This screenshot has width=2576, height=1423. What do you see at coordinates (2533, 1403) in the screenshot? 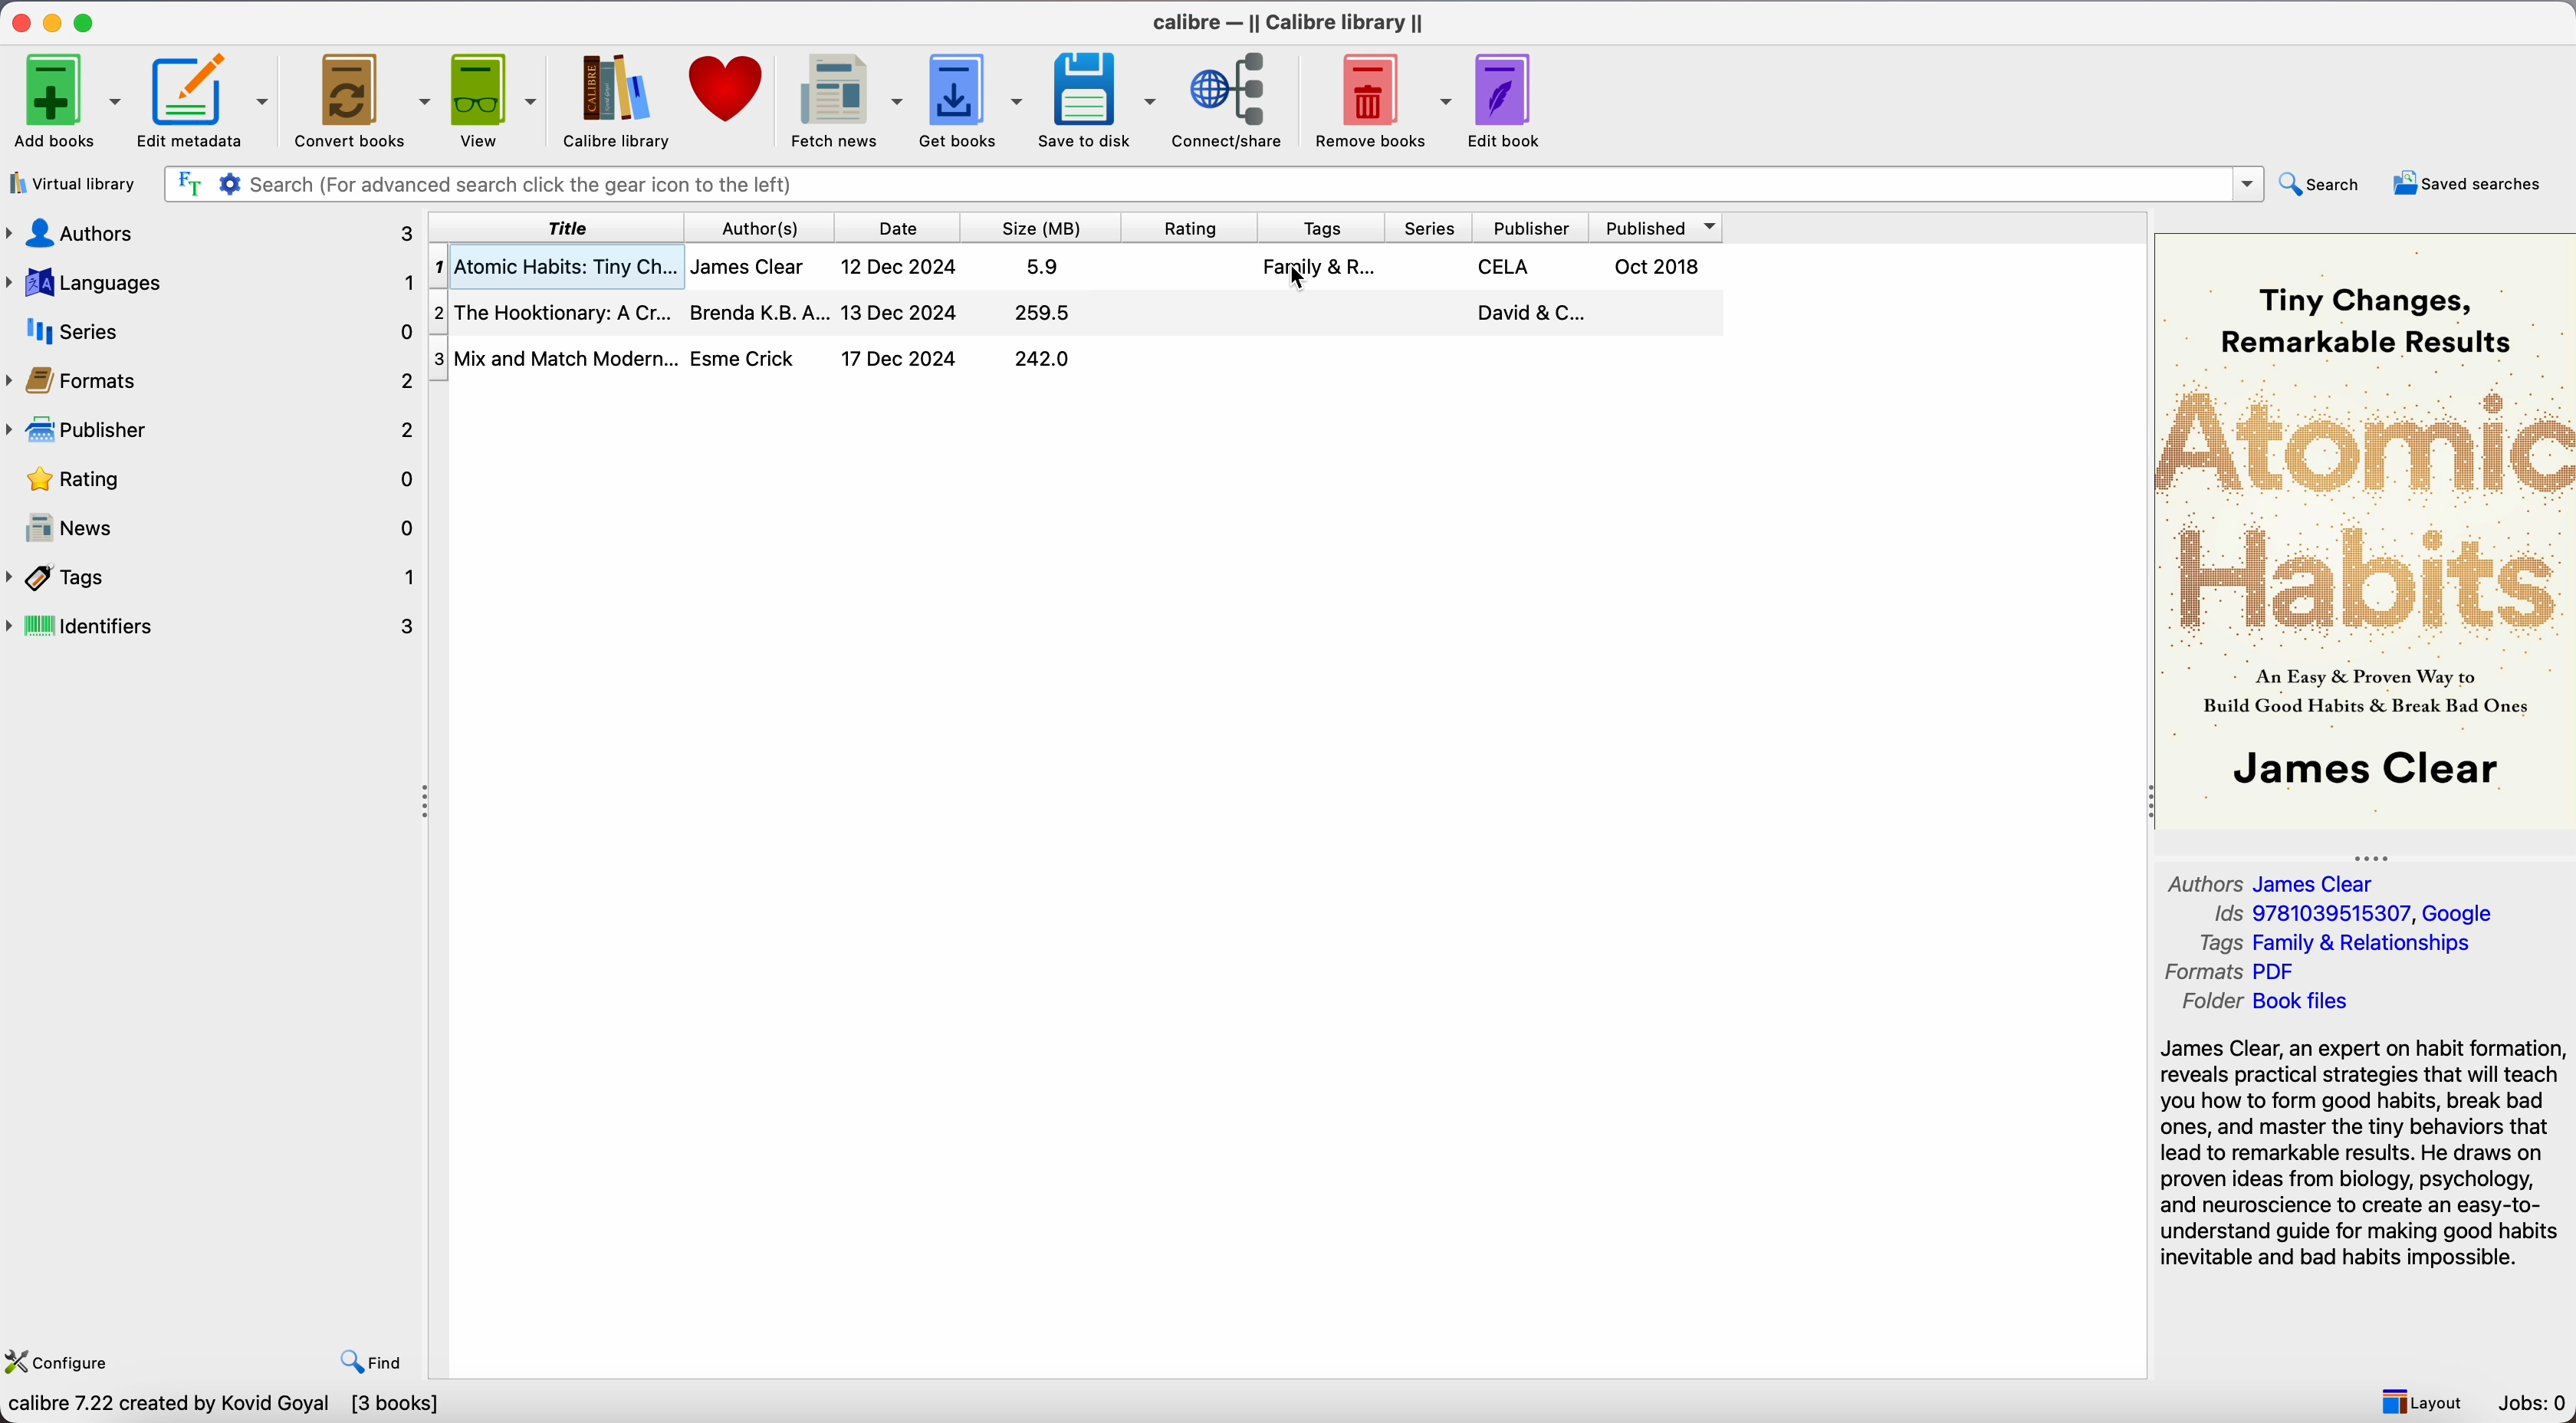
I see `Jobs: 0` at bounding box center [2533, 1403].